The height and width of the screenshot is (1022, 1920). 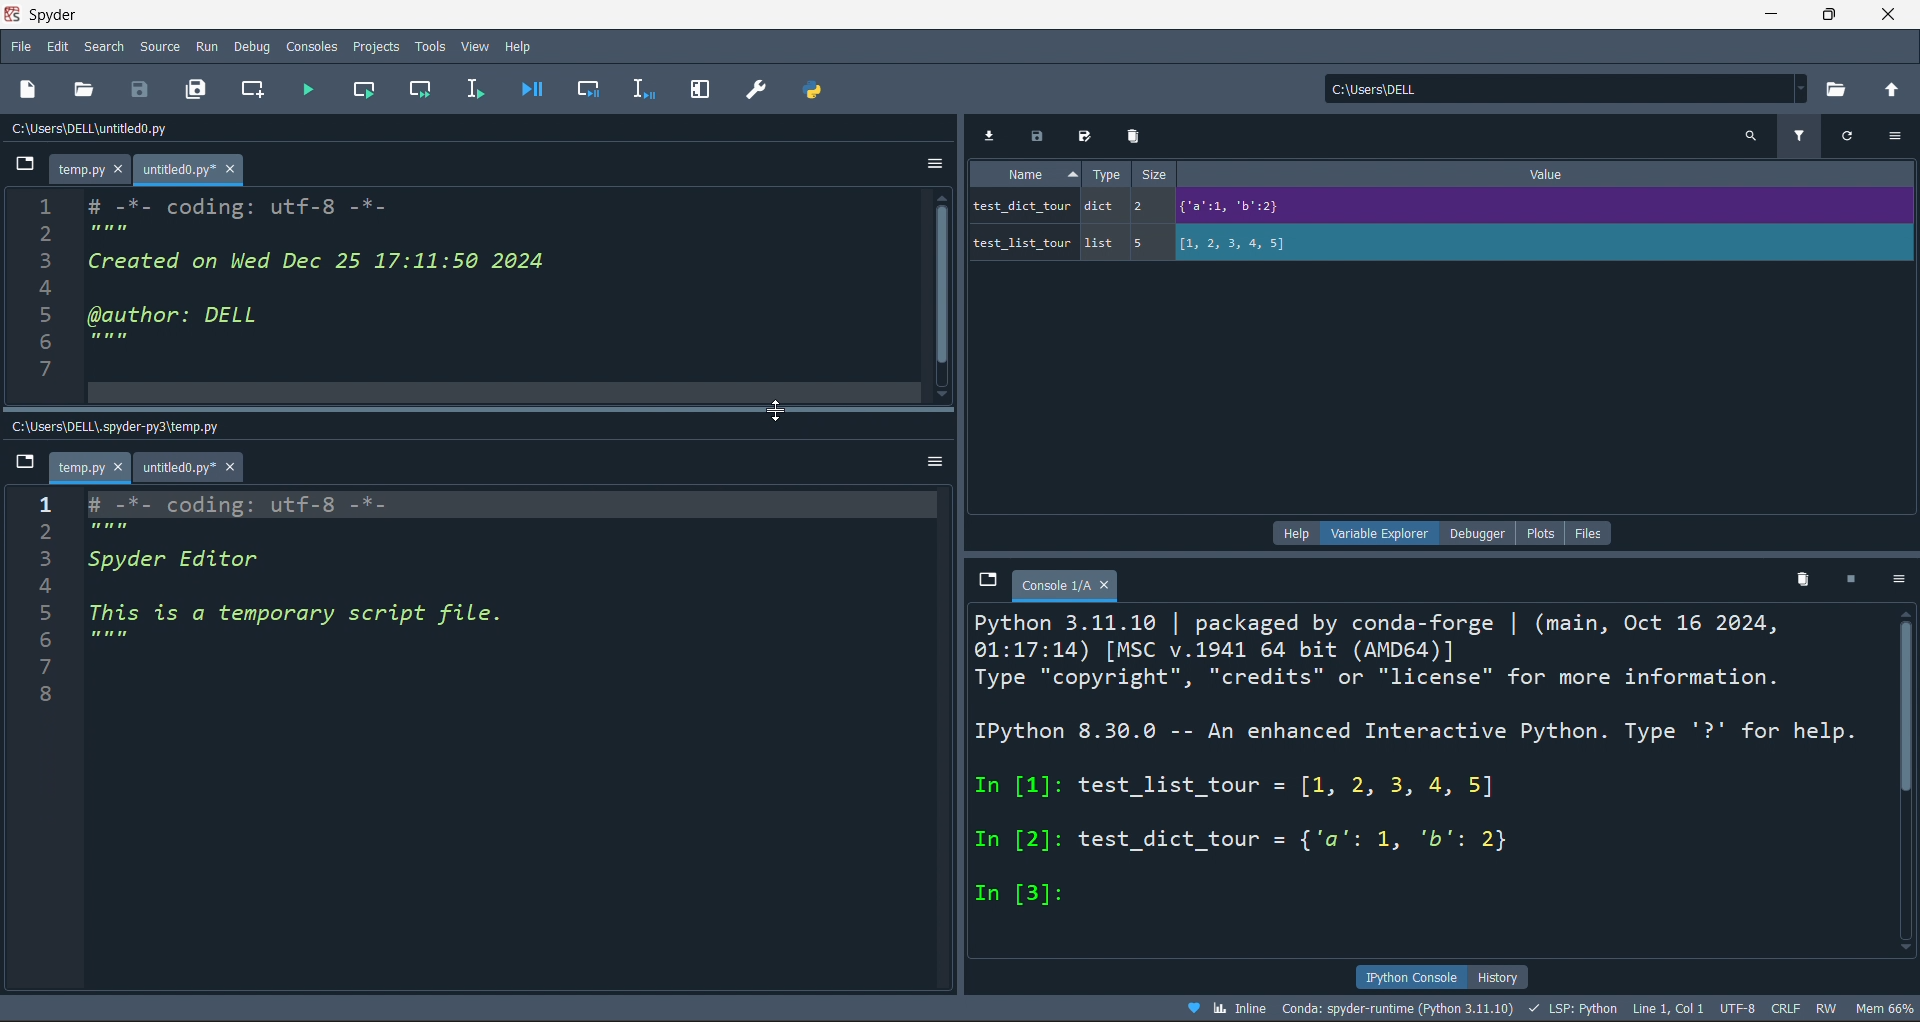 What do you see at coordinates (1579, 1007) in the screenshot?
I see `LSP: Python` at bounding box center [1579, 1007].